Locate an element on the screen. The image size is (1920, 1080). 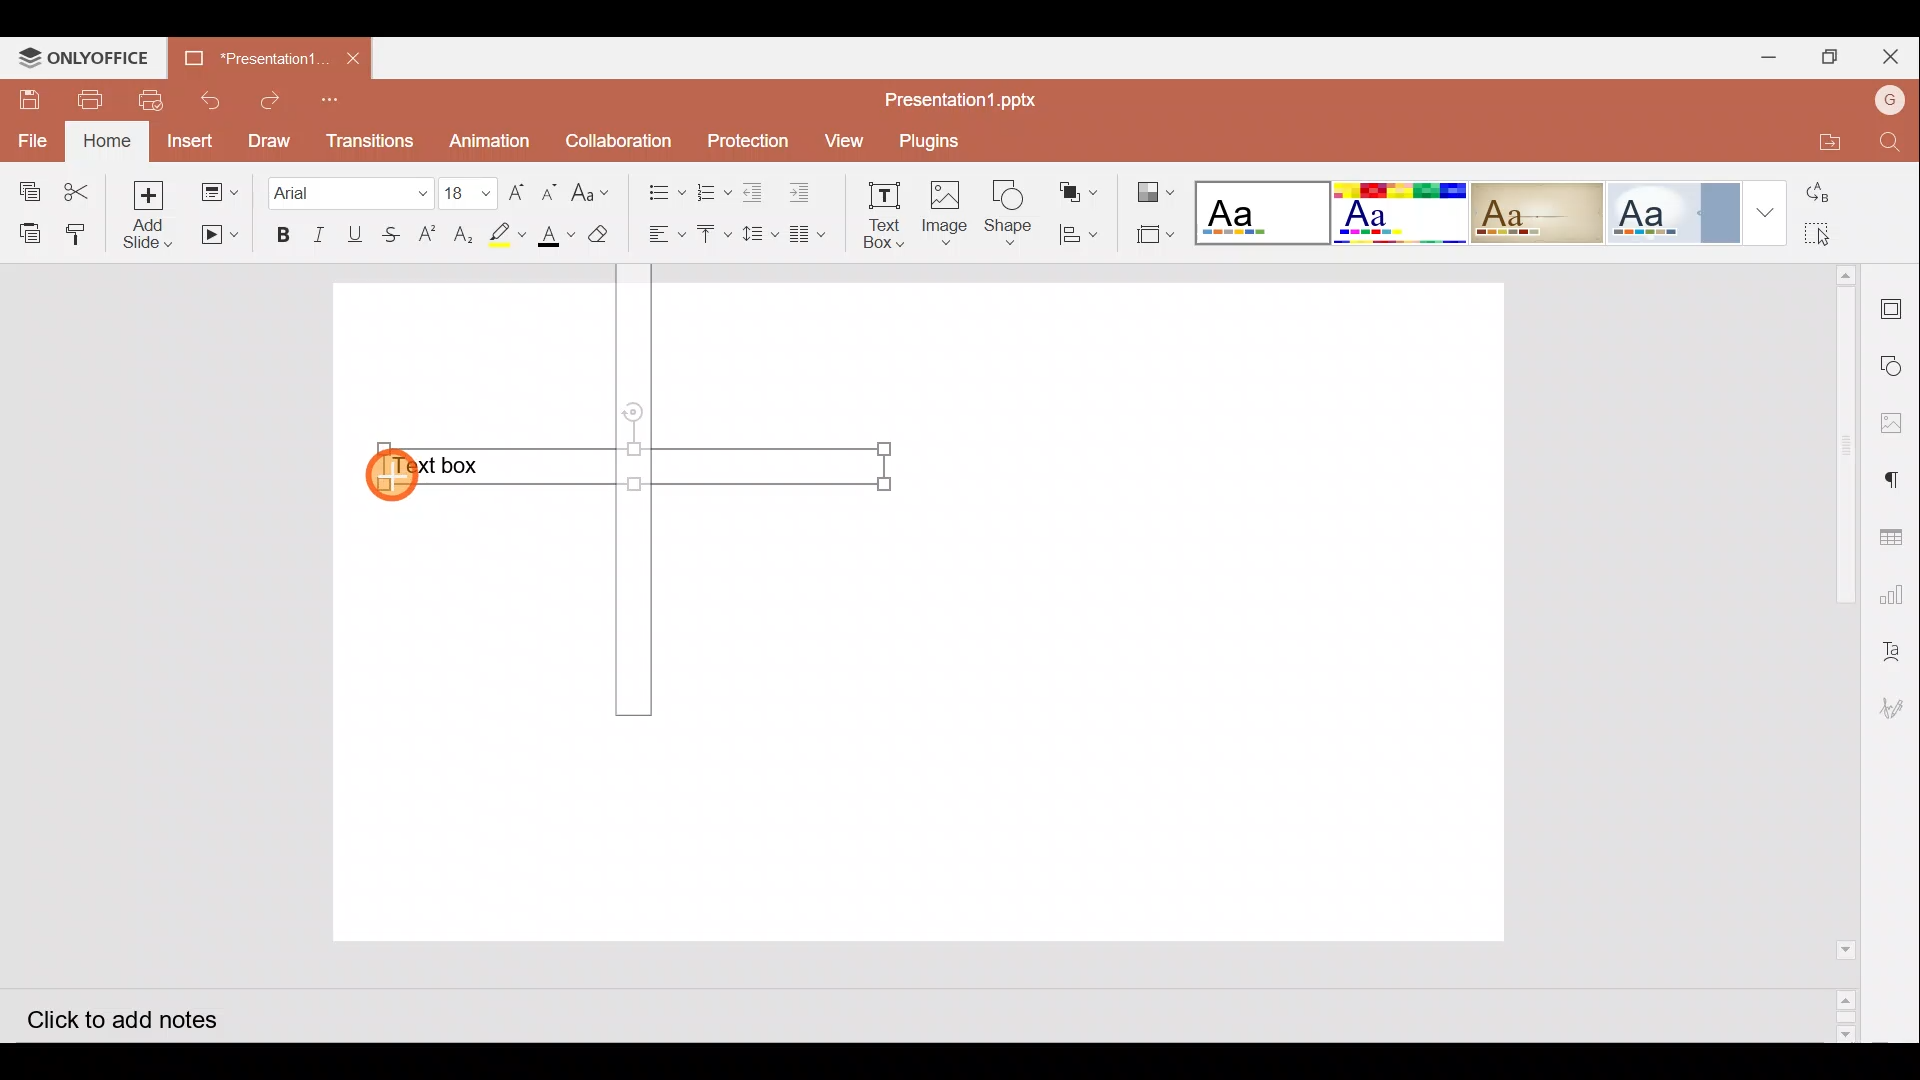
Minimize is located at coordinates (1769, 56).